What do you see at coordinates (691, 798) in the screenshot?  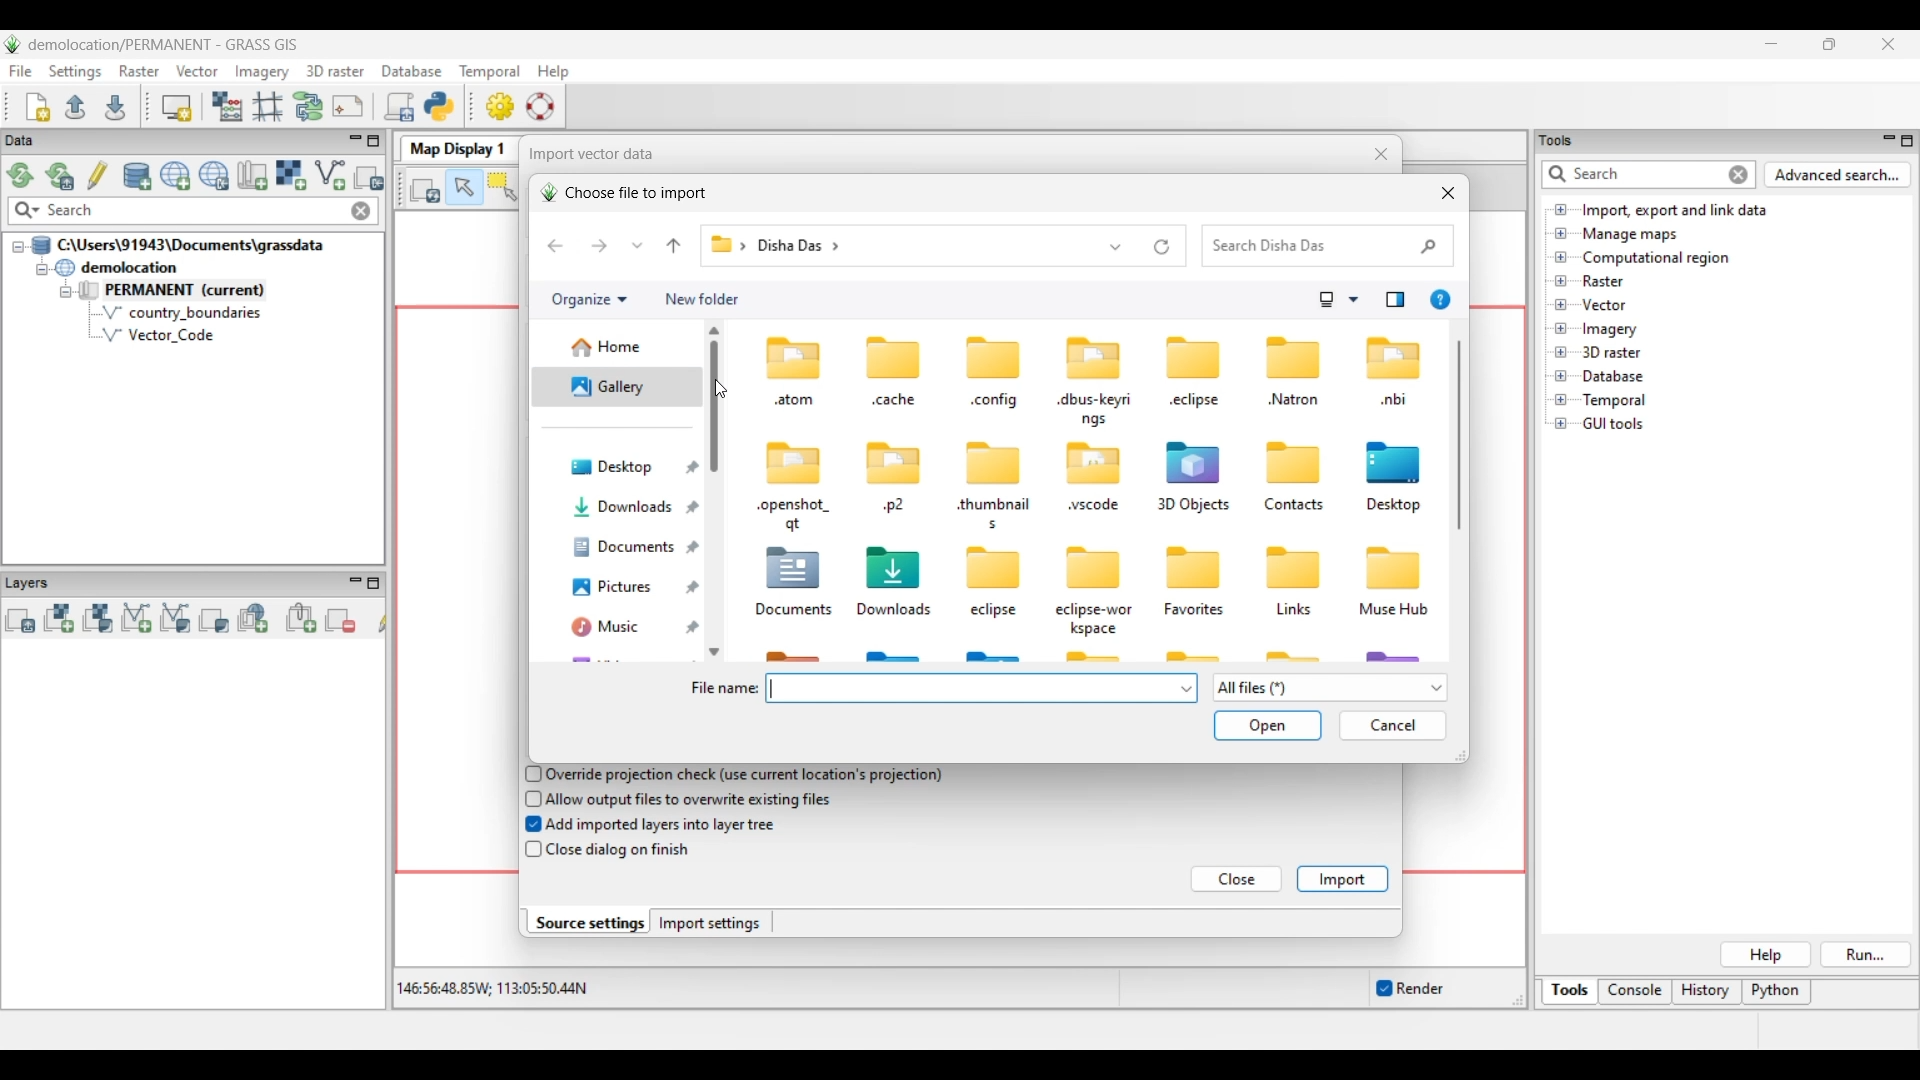 I see `Allow output files to overwrite existing files` at bounding box center [691, 798].